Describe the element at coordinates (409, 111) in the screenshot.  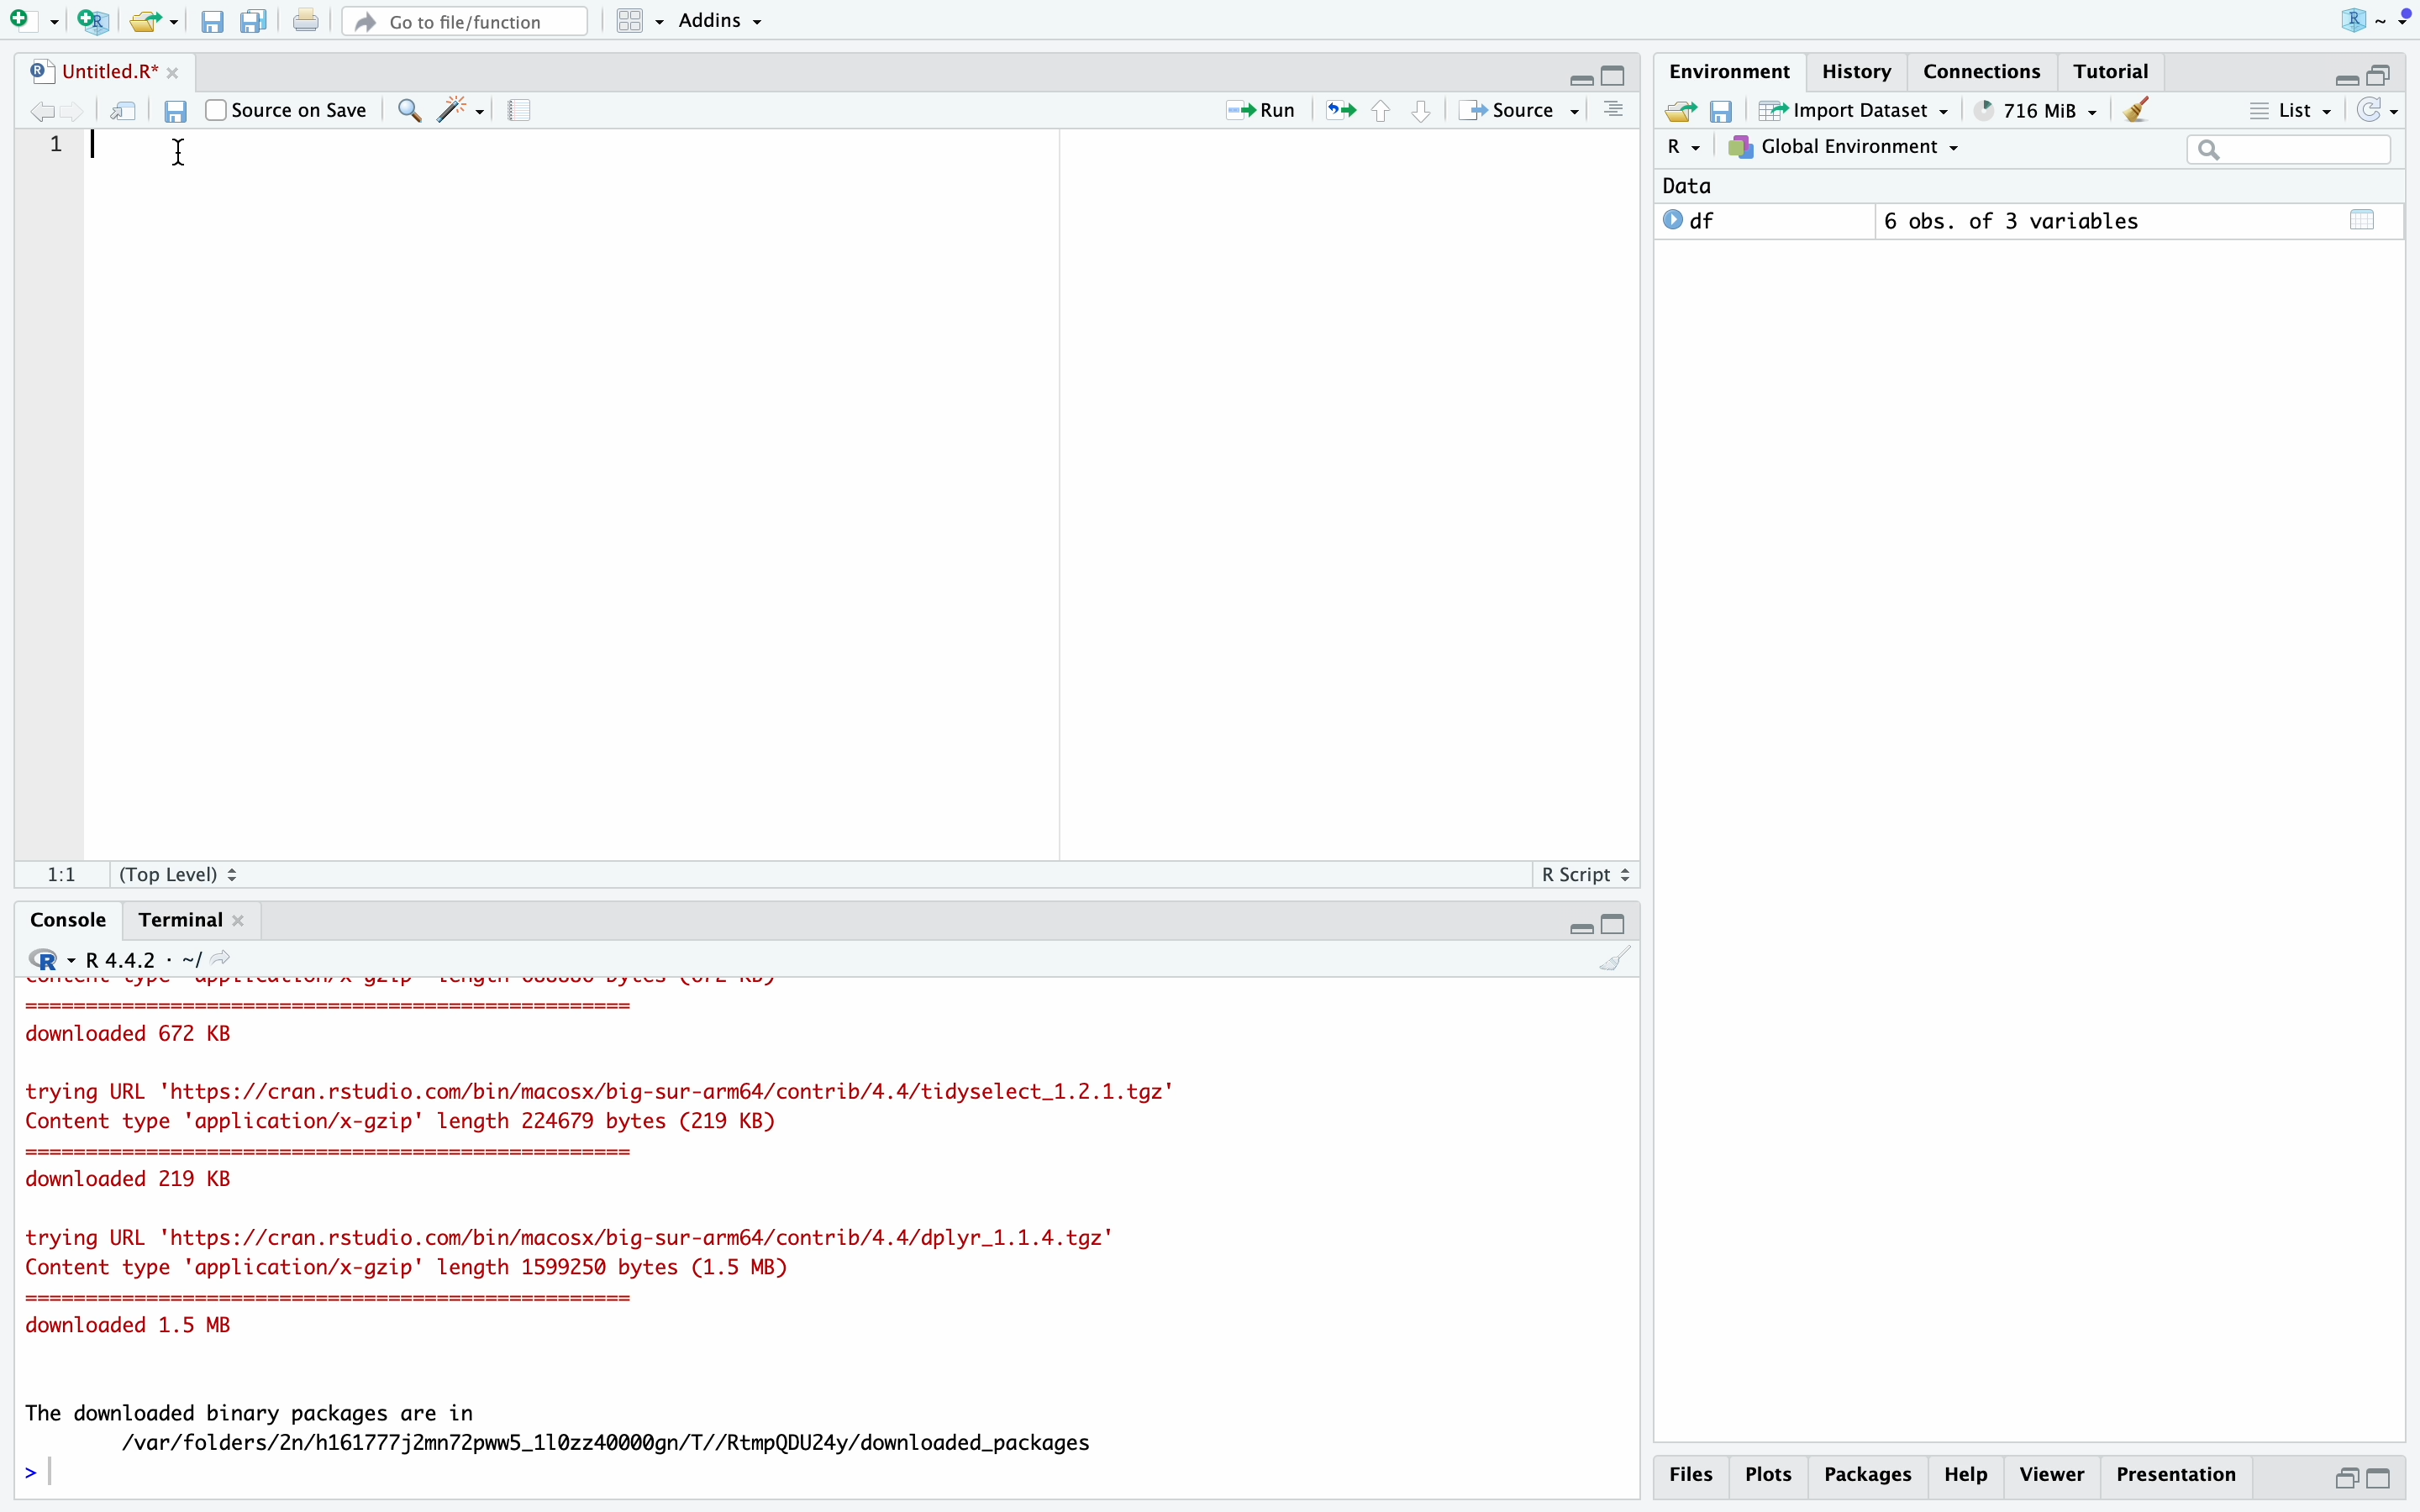
I see `Find/Replace` at that location.